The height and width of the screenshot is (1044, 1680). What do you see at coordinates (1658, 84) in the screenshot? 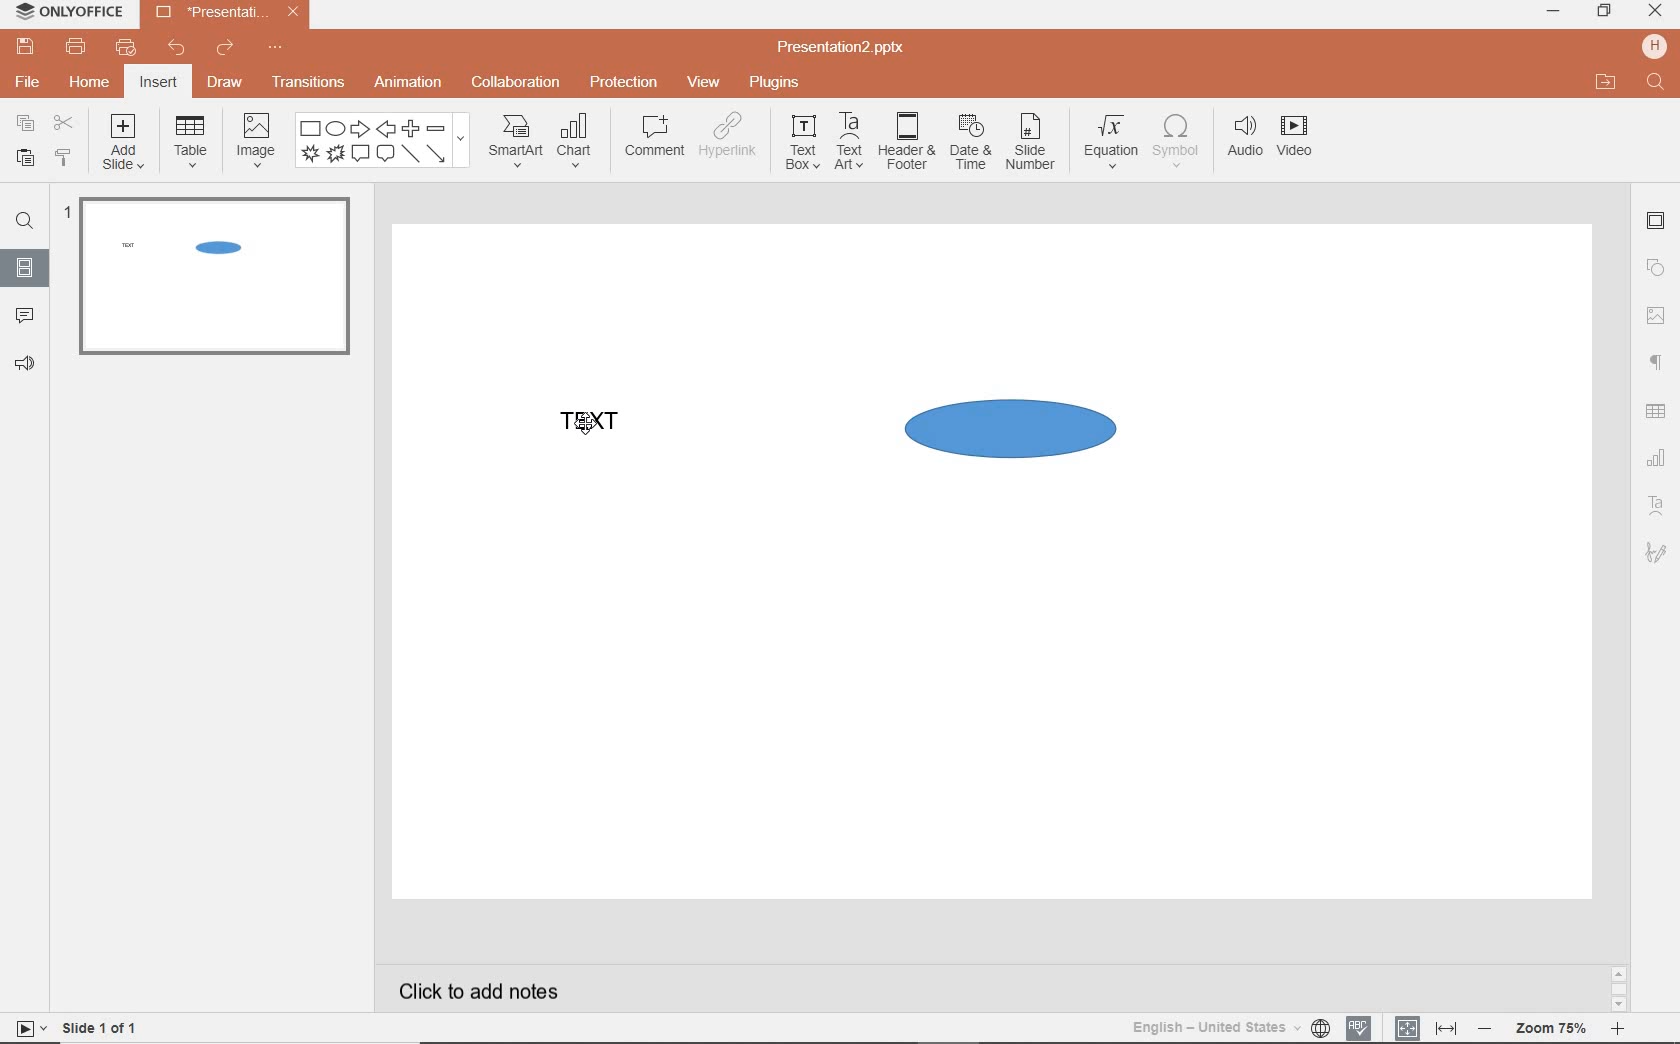
I see `FIND` at bounding box center [1658, 84].